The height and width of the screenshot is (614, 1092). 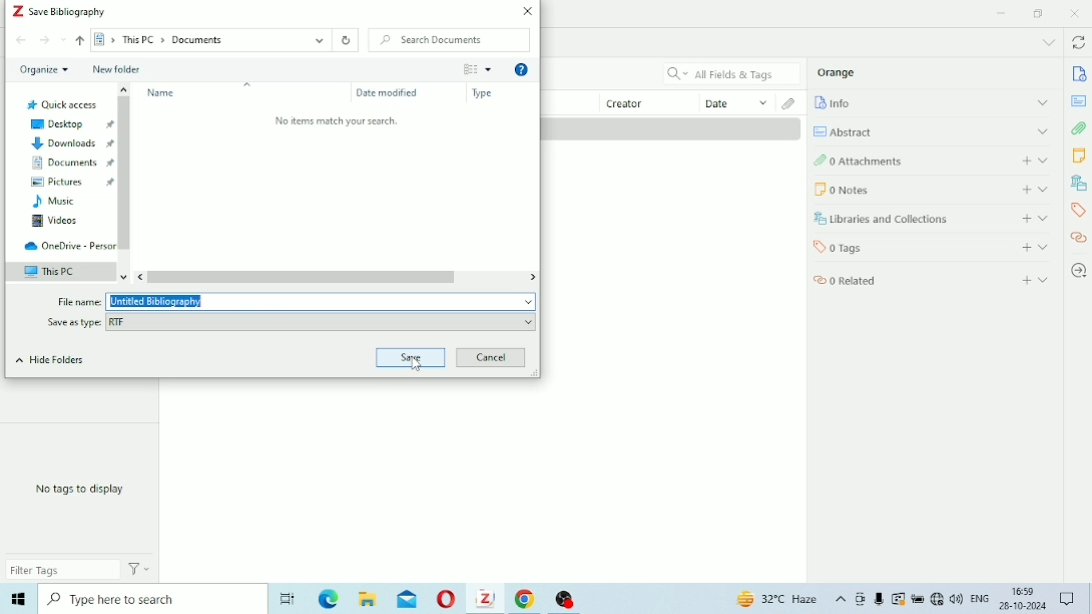 I want to click on Abstract, so click(x=1078, y=101).